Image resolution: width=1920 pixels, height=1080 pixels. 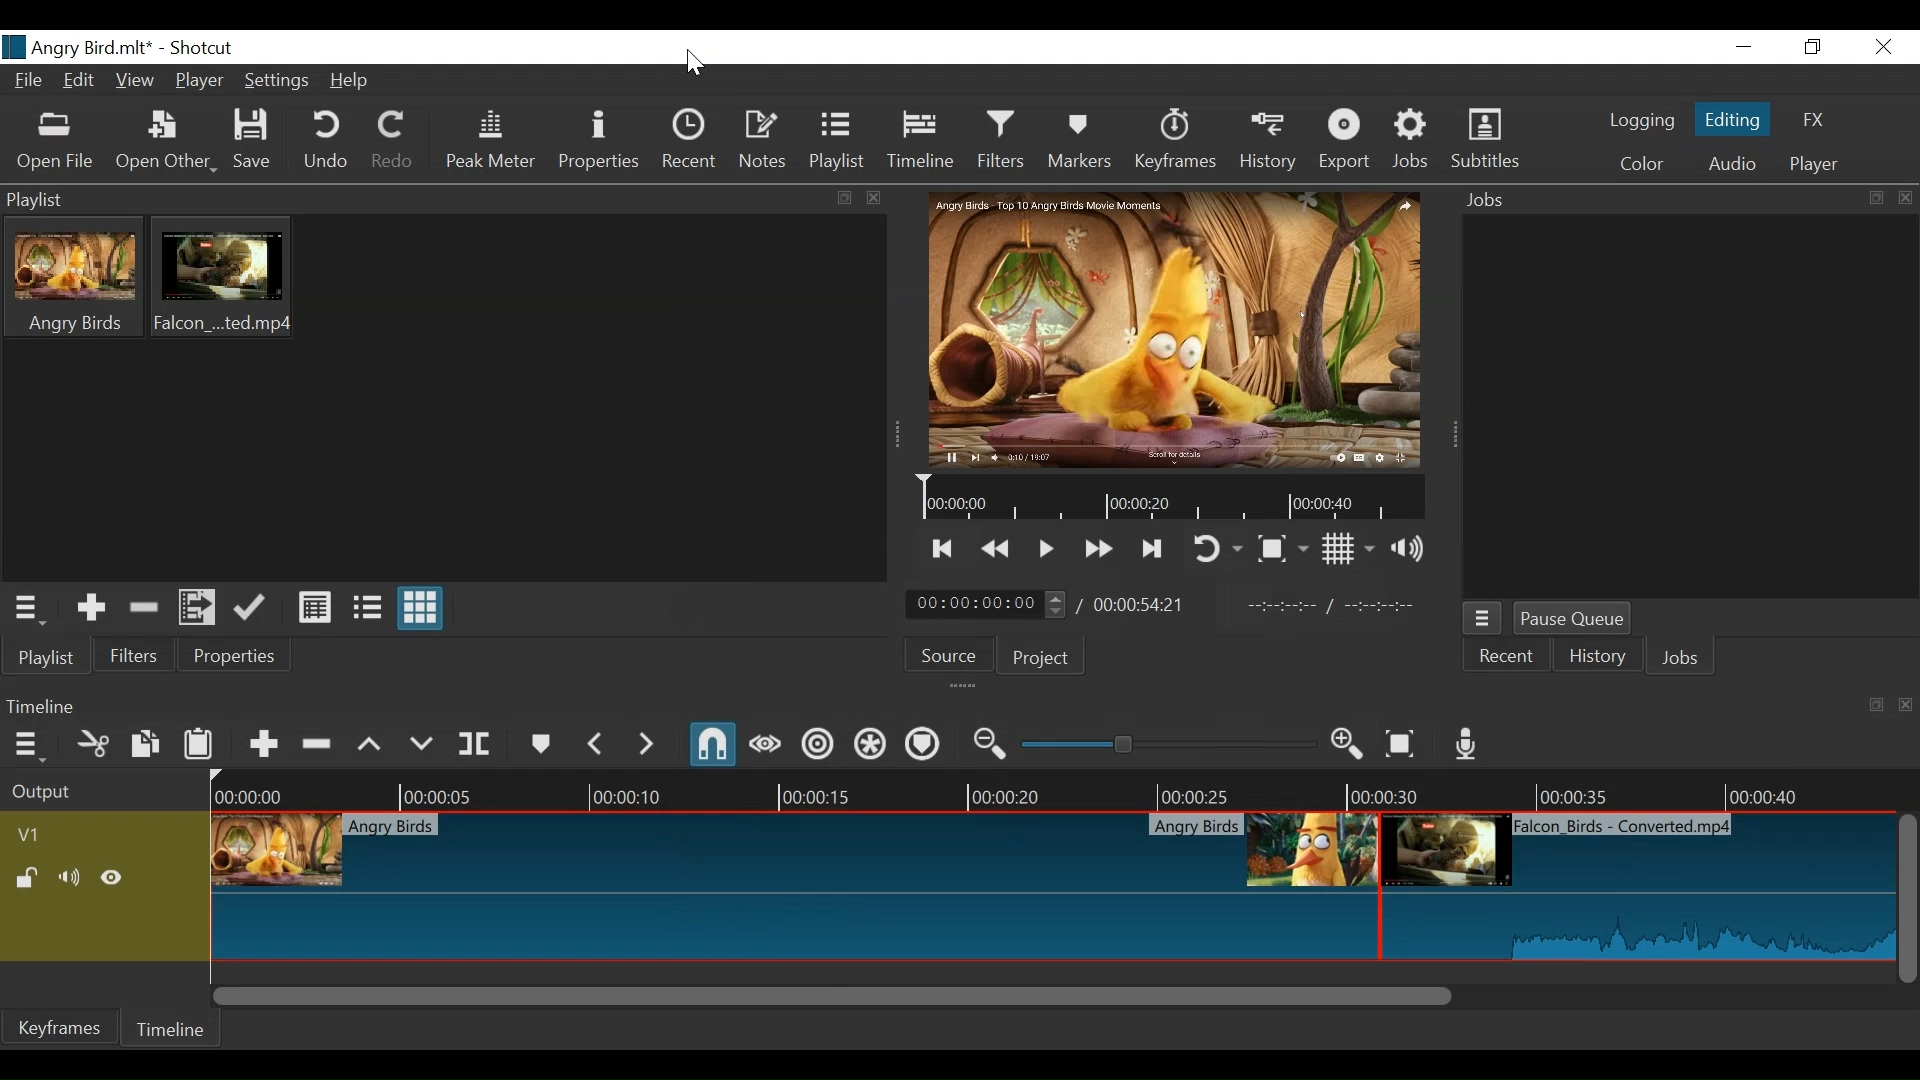 What do you see at coordinates (142, 609) in the screenshot?
I see `Remove cut` at bounding box center [142, 609].